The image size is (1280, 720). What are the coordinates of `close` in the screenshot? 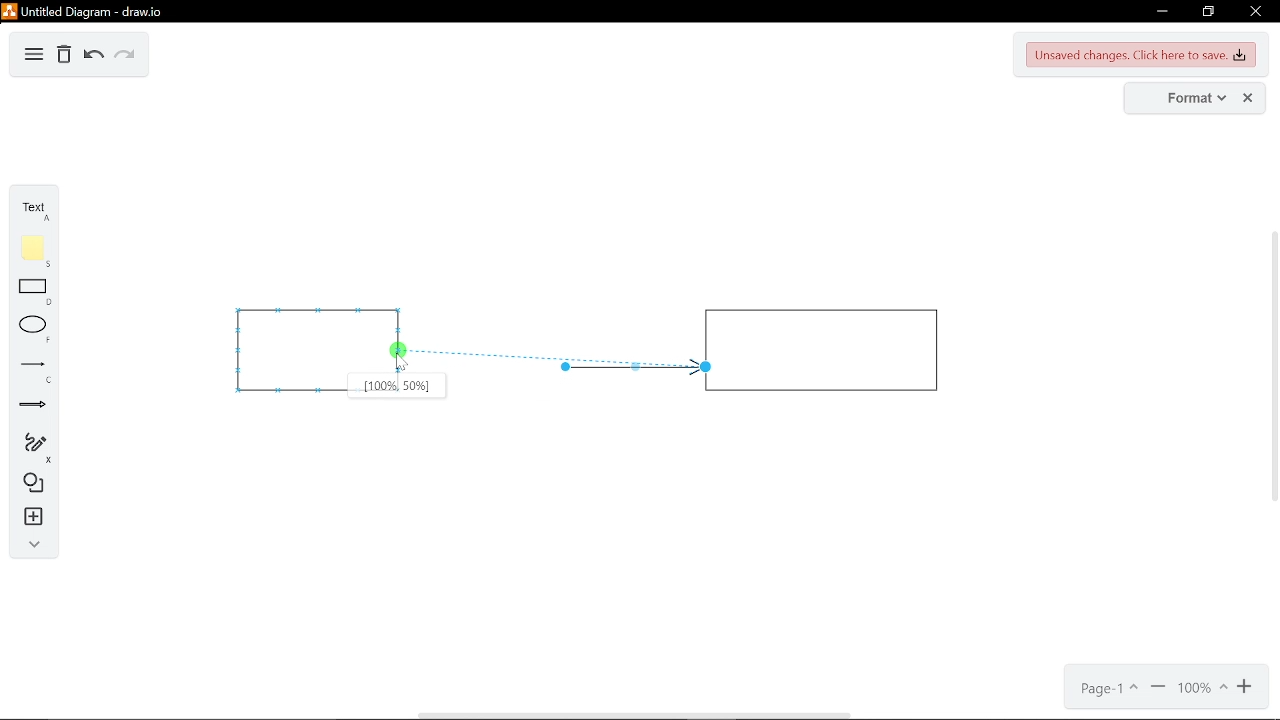 It's located at (1248, 98).